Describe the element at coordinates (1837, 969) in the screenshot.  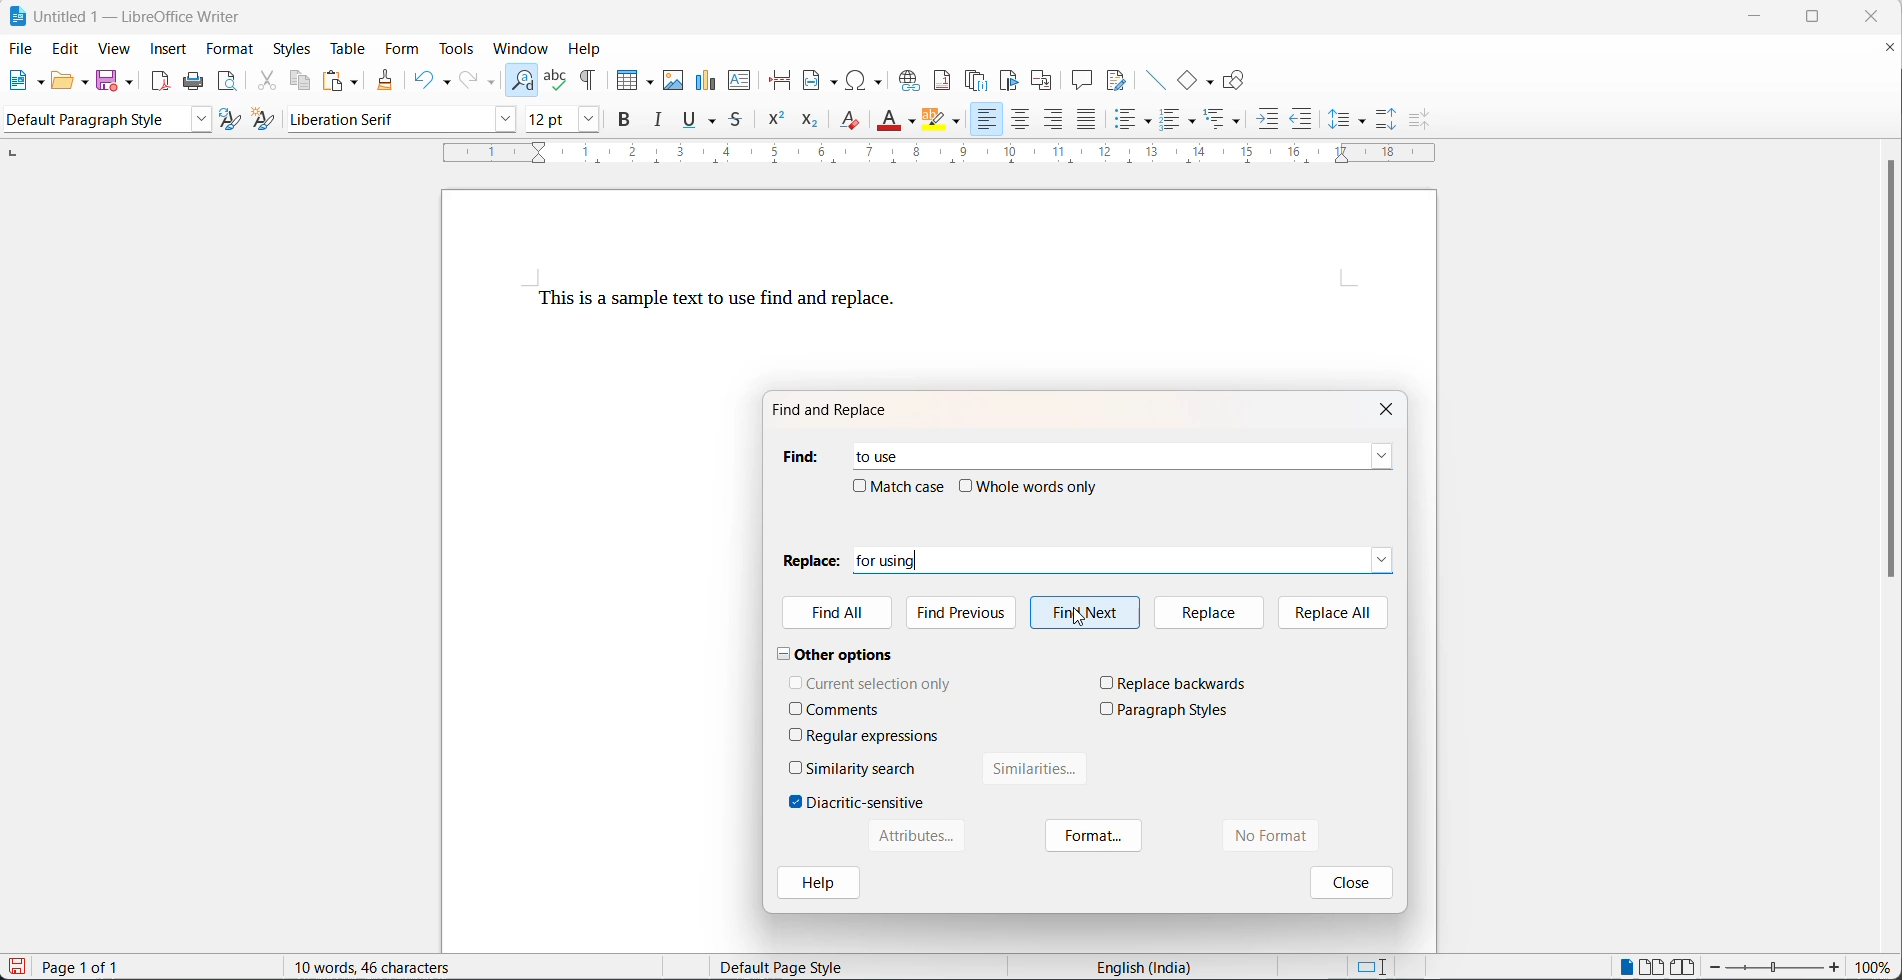
I see `increase zoom` at that location.